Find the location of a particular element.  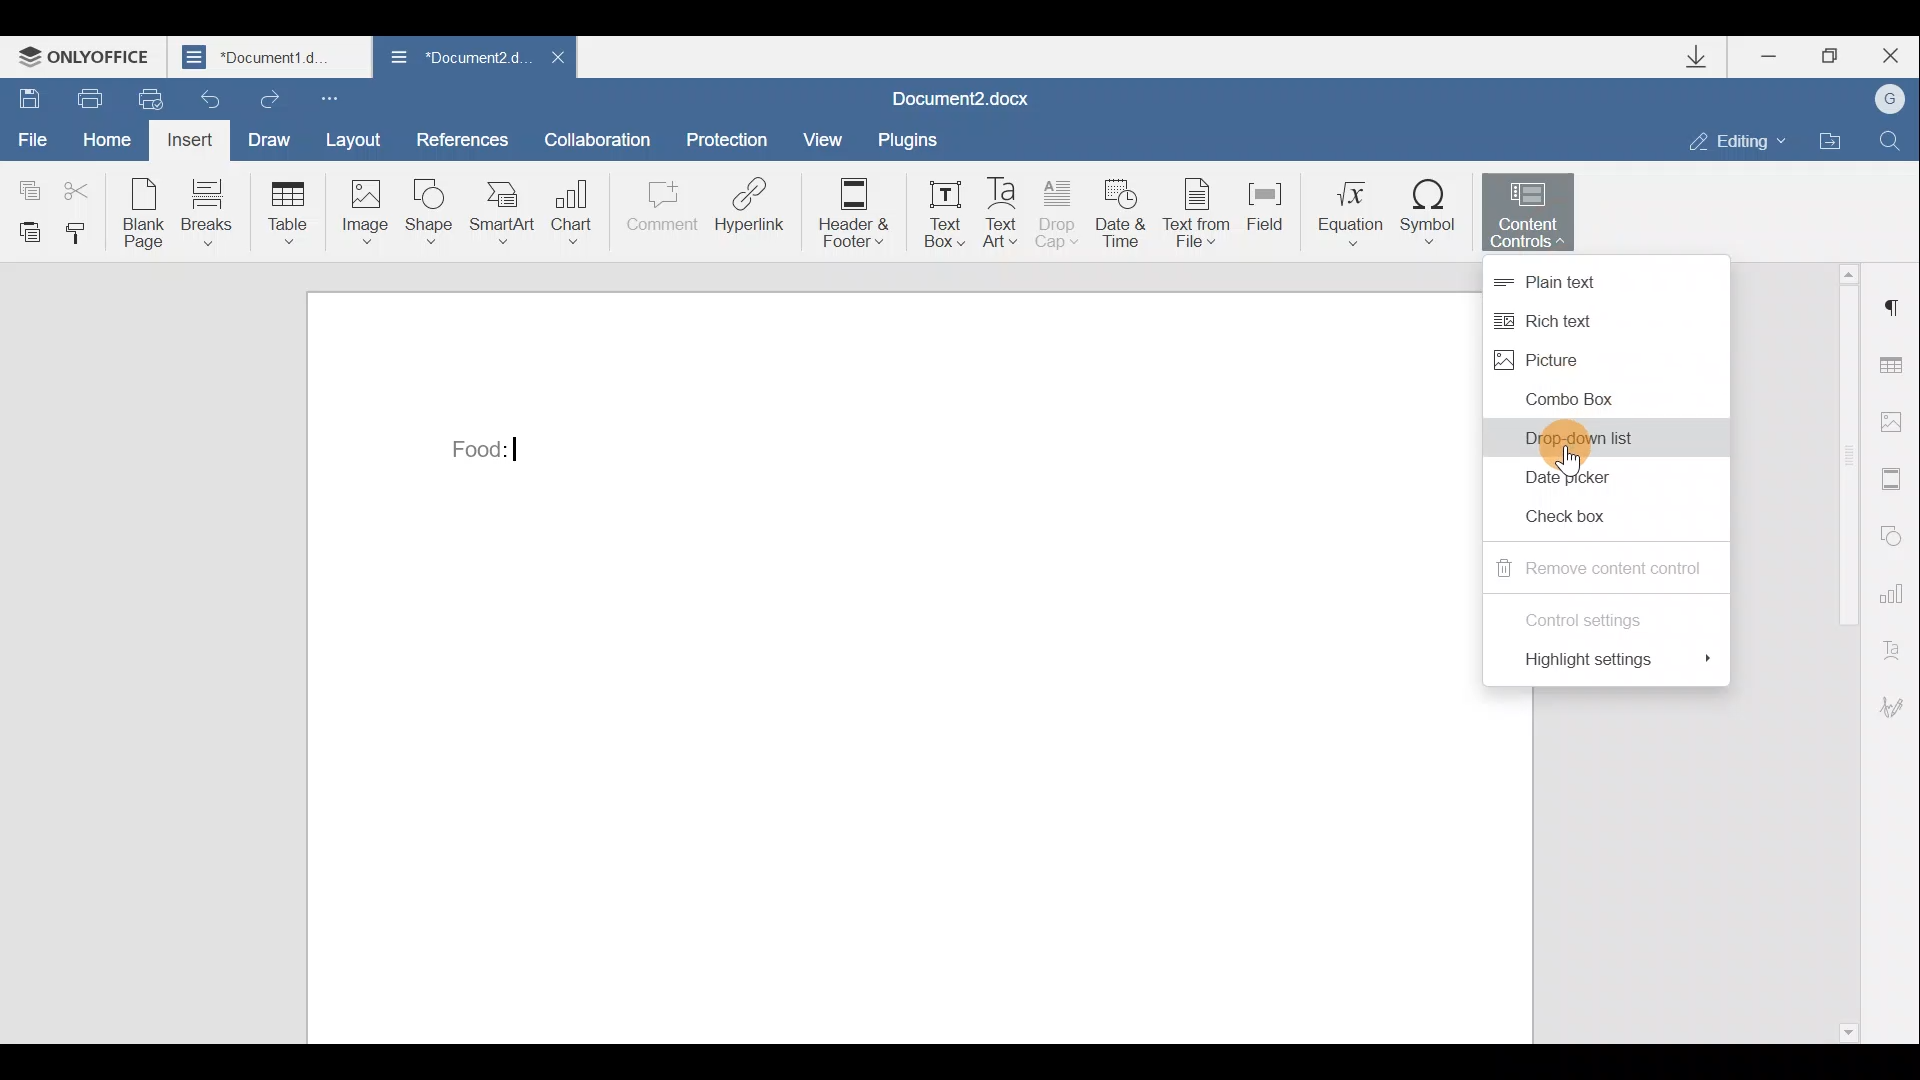

Chart is located at coordinates (576, 212).